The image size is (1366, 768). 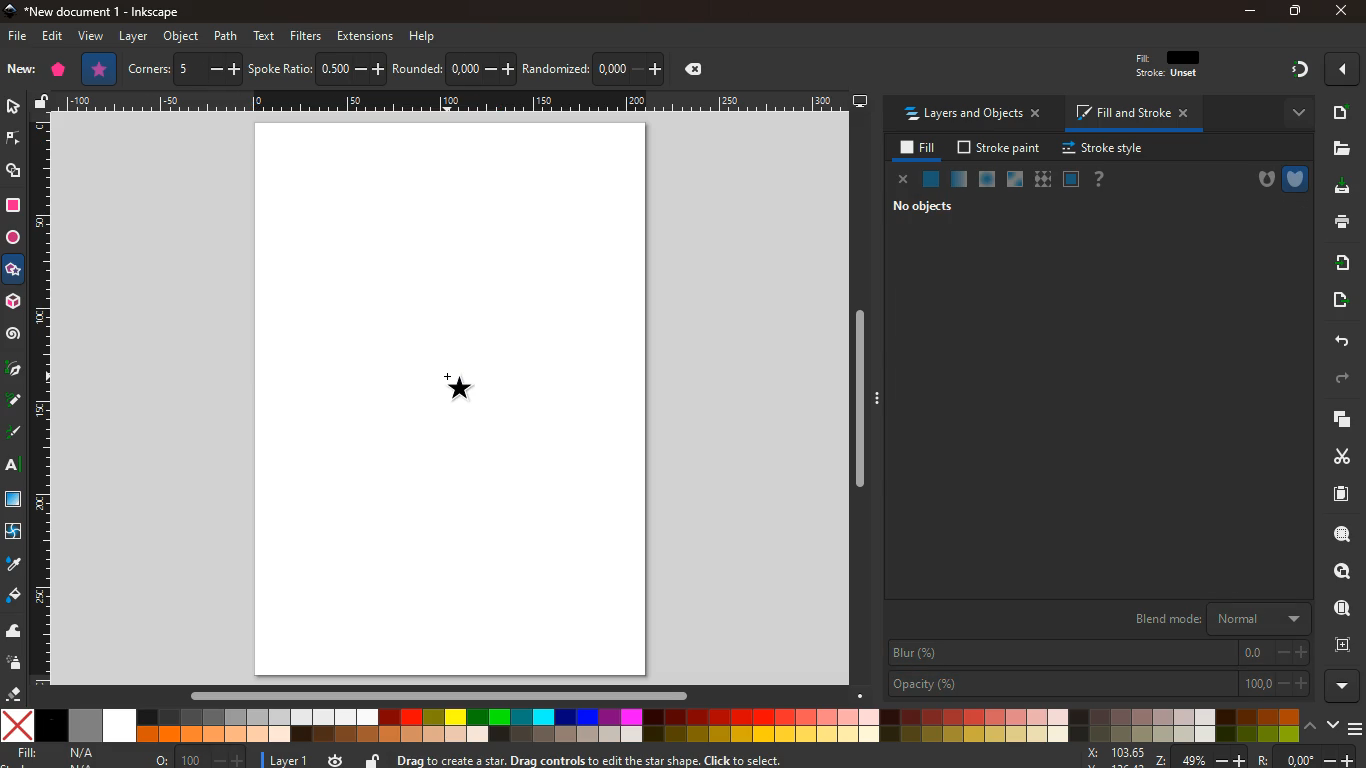 What do you see at coordinates (306, 35) in the screenshot?
I see `filters` at bounding box center [306, 35].